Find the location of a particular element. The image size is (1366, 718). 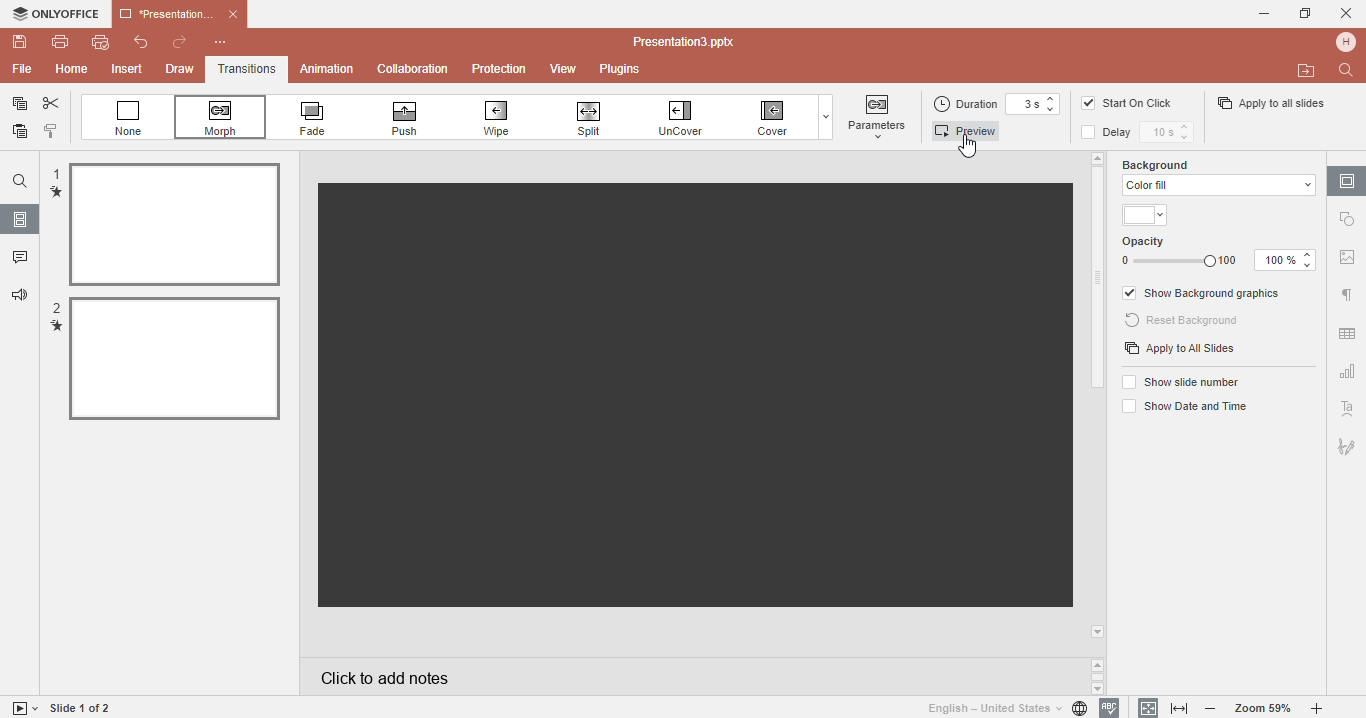

Document name is located at coordinates (689, 42).